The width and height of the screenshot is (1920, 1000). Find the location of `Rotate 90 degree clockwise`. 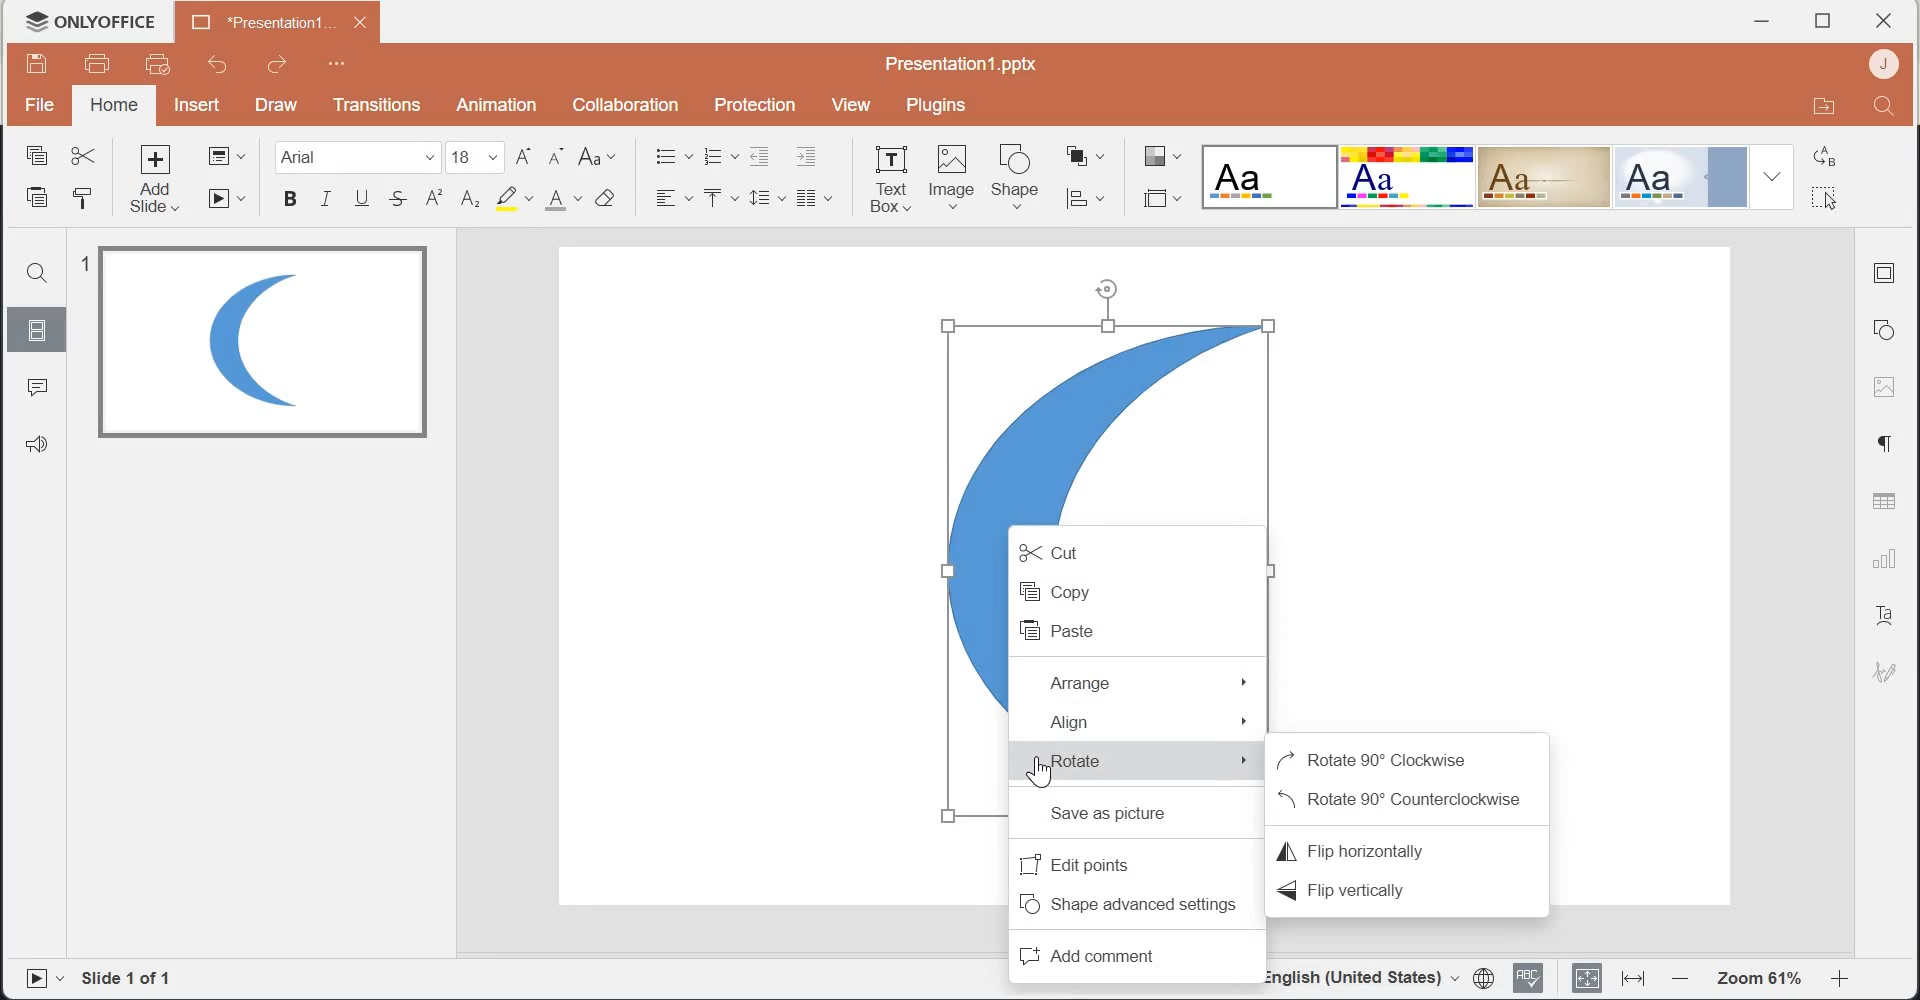

Rotate 90 degree clockwise is located at coordinates (1401, 757).